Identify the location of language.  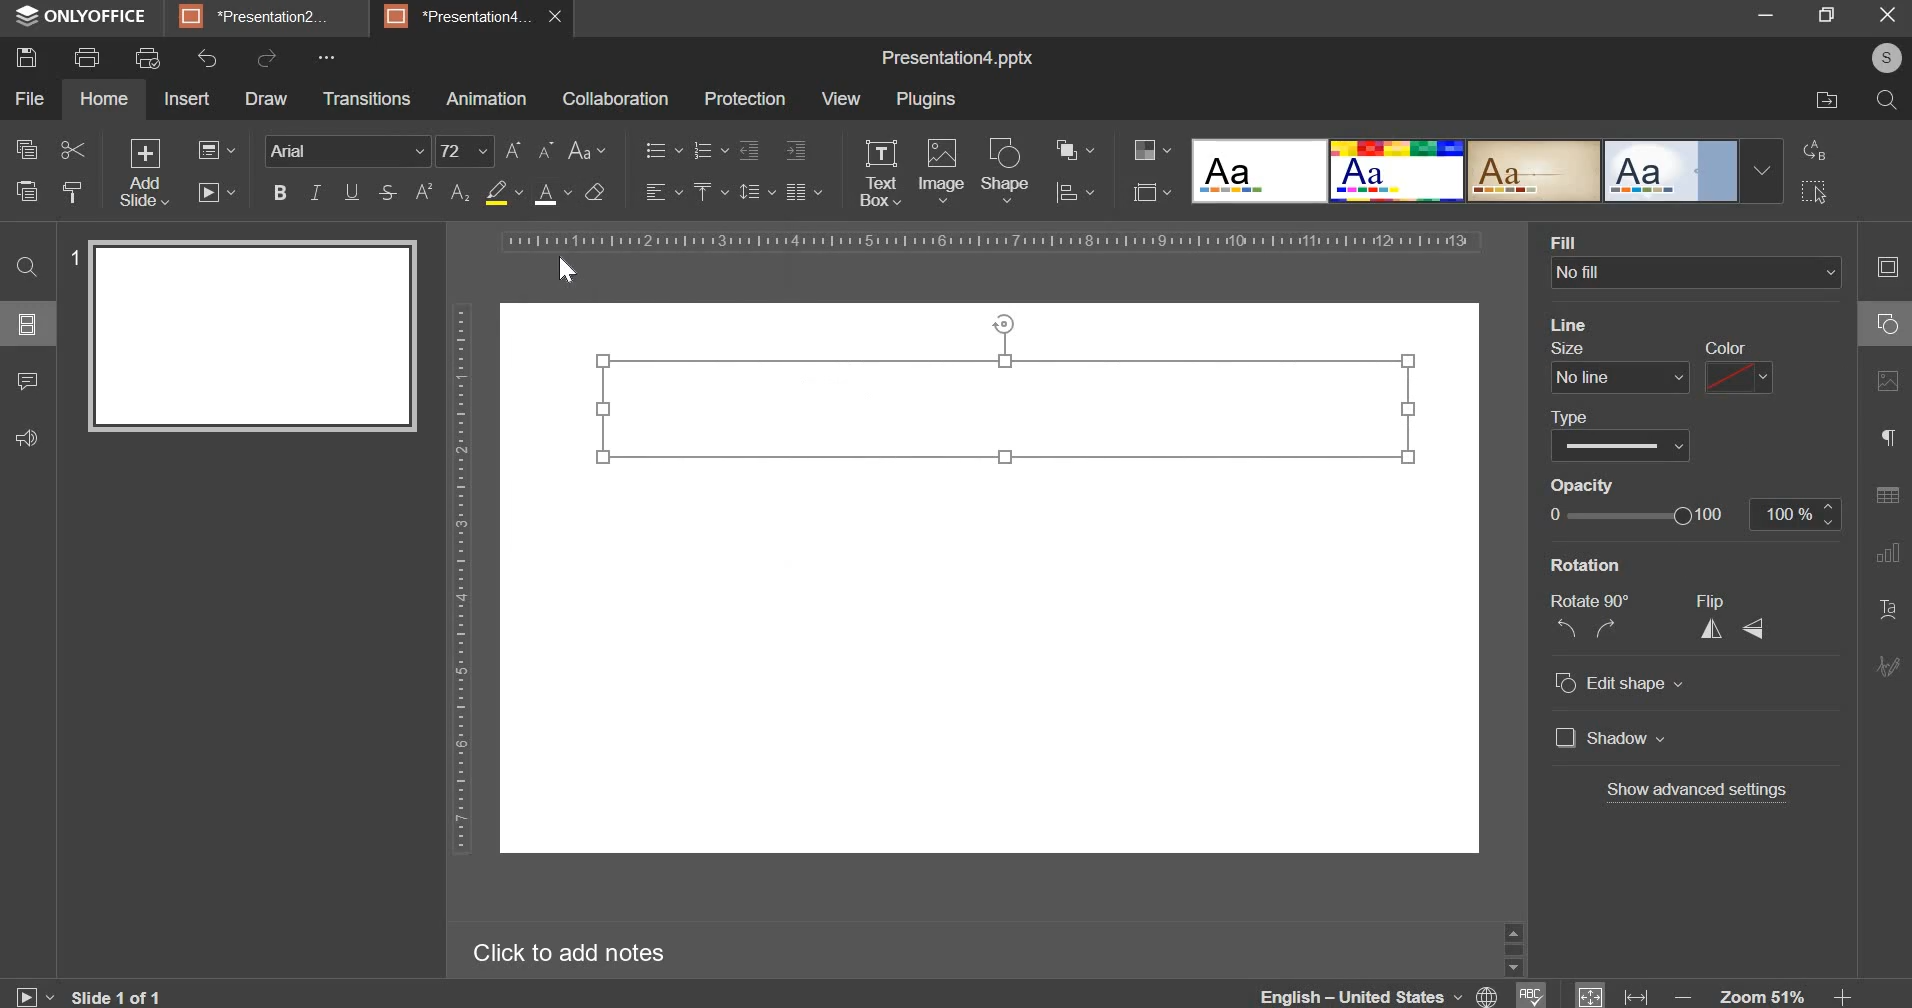
(1486, 995).